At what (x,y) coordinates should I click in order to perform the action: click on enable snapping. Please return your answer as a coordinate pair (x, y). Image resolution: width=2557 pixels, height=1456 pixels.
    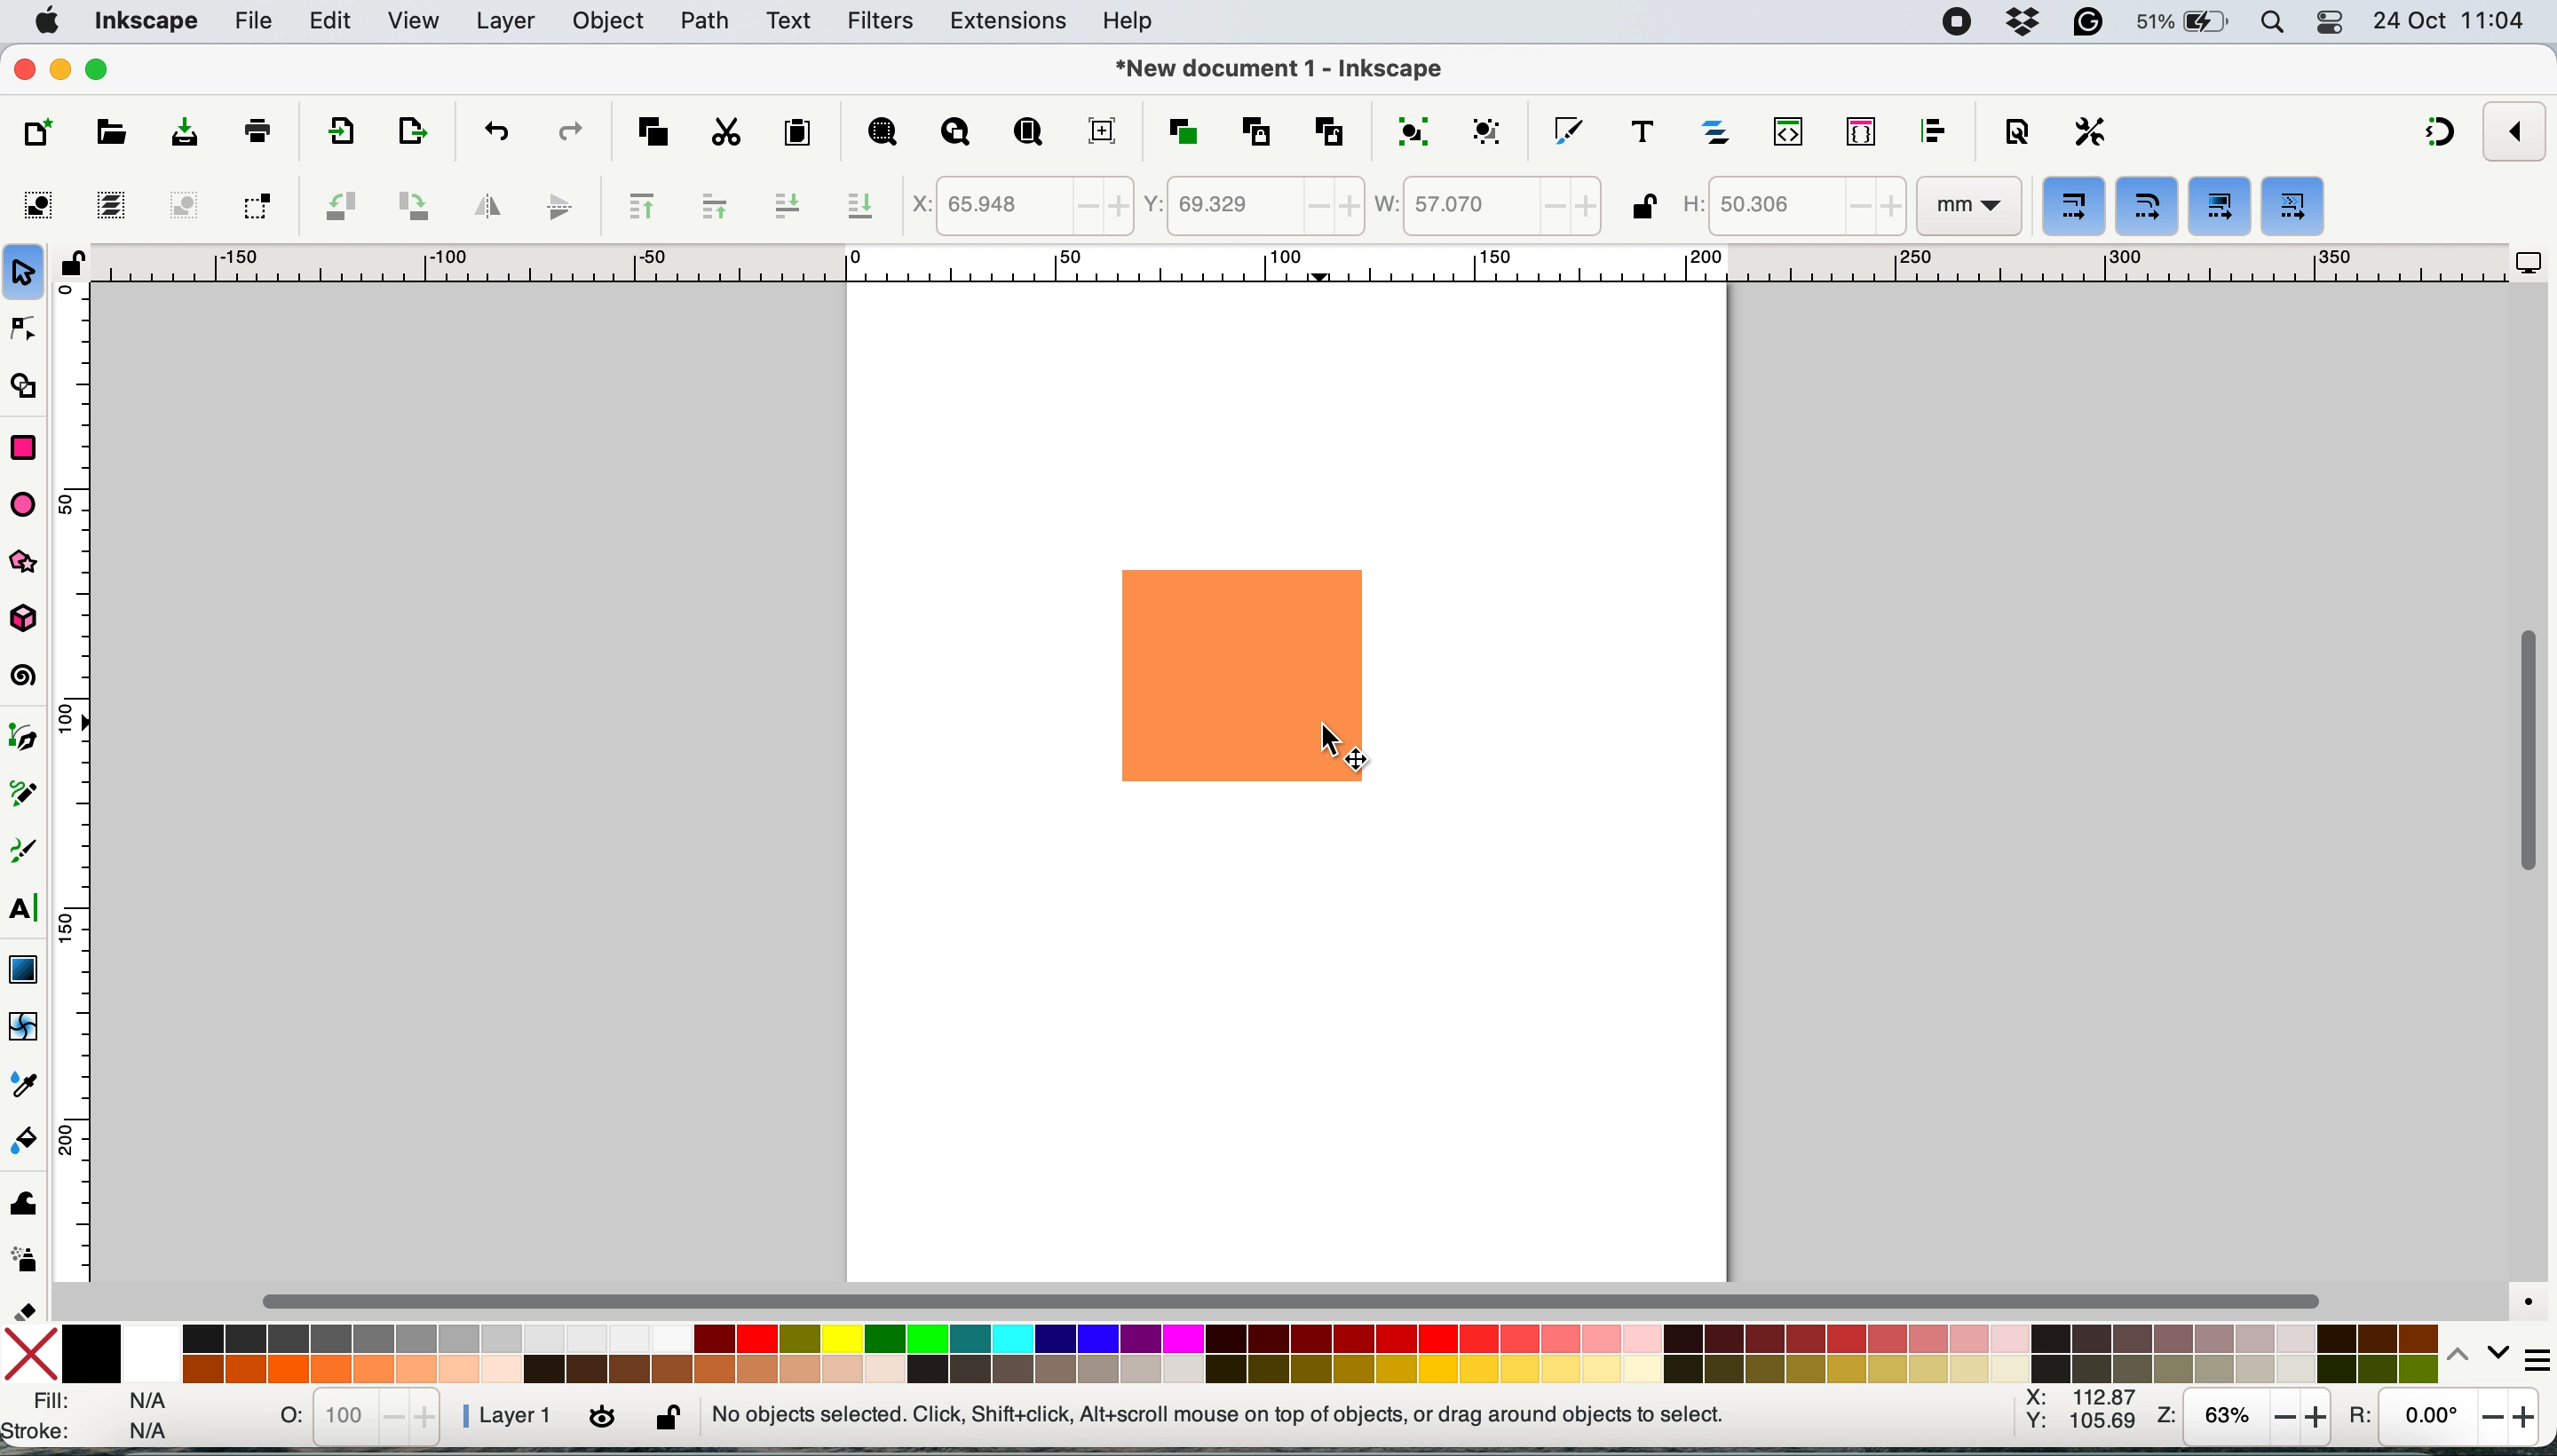
    Looking at the image, I should click on (2516, 130).